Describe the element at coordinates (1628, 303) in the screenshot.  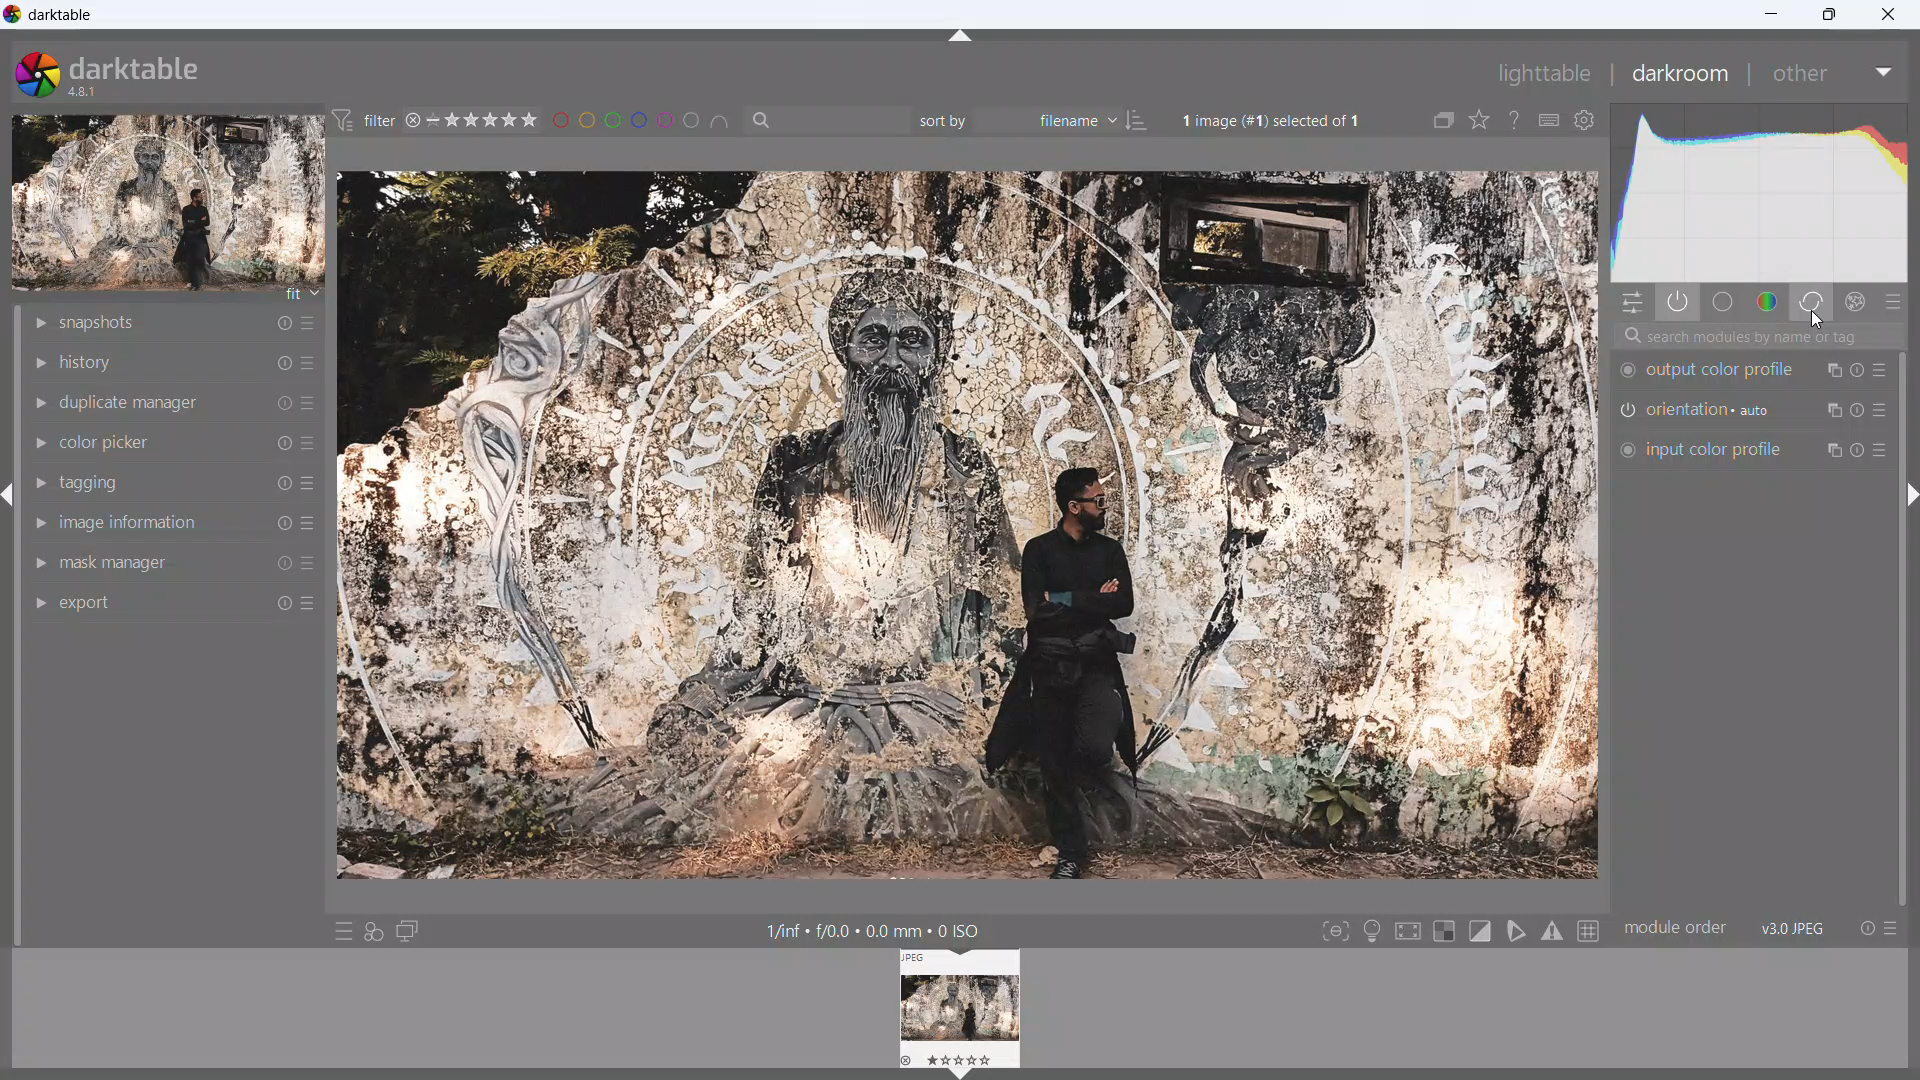
I see `quick actions panel` at that location.